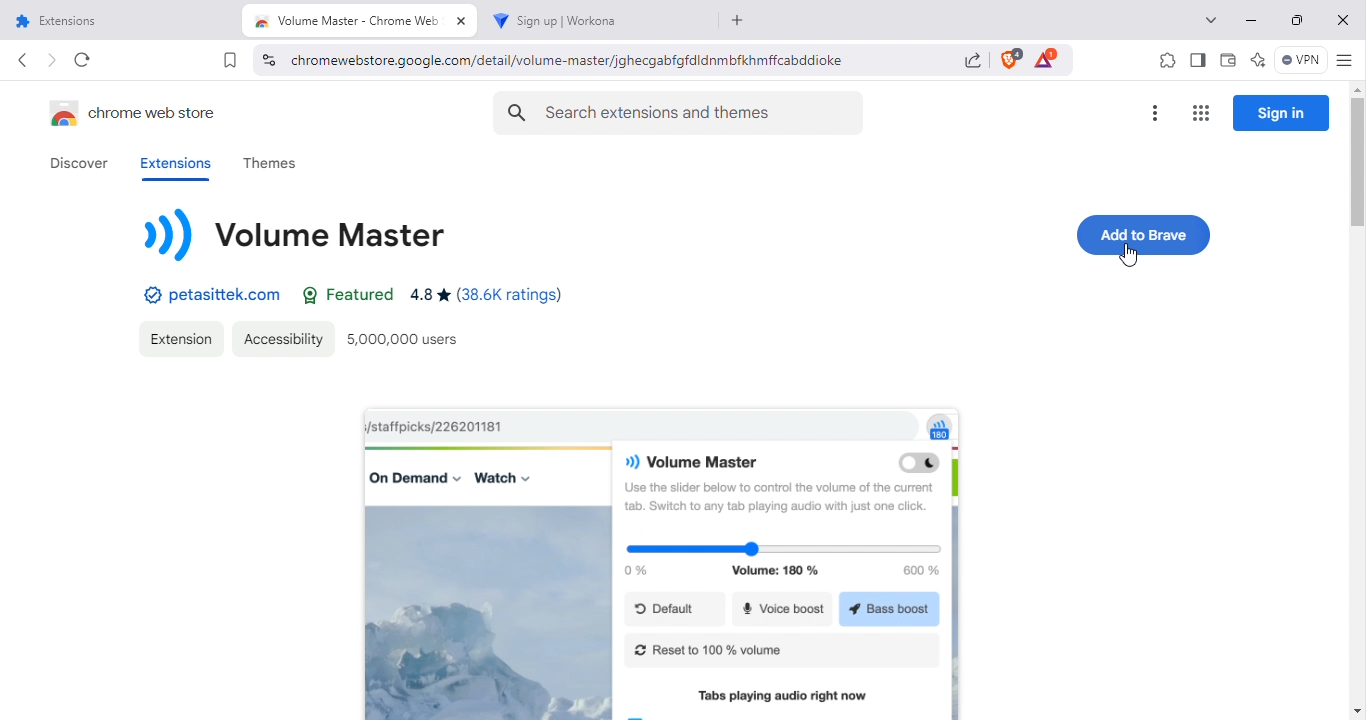 The width and height of the screenshot is (1366, 720). I want to click on Themes, so click(287, 164).